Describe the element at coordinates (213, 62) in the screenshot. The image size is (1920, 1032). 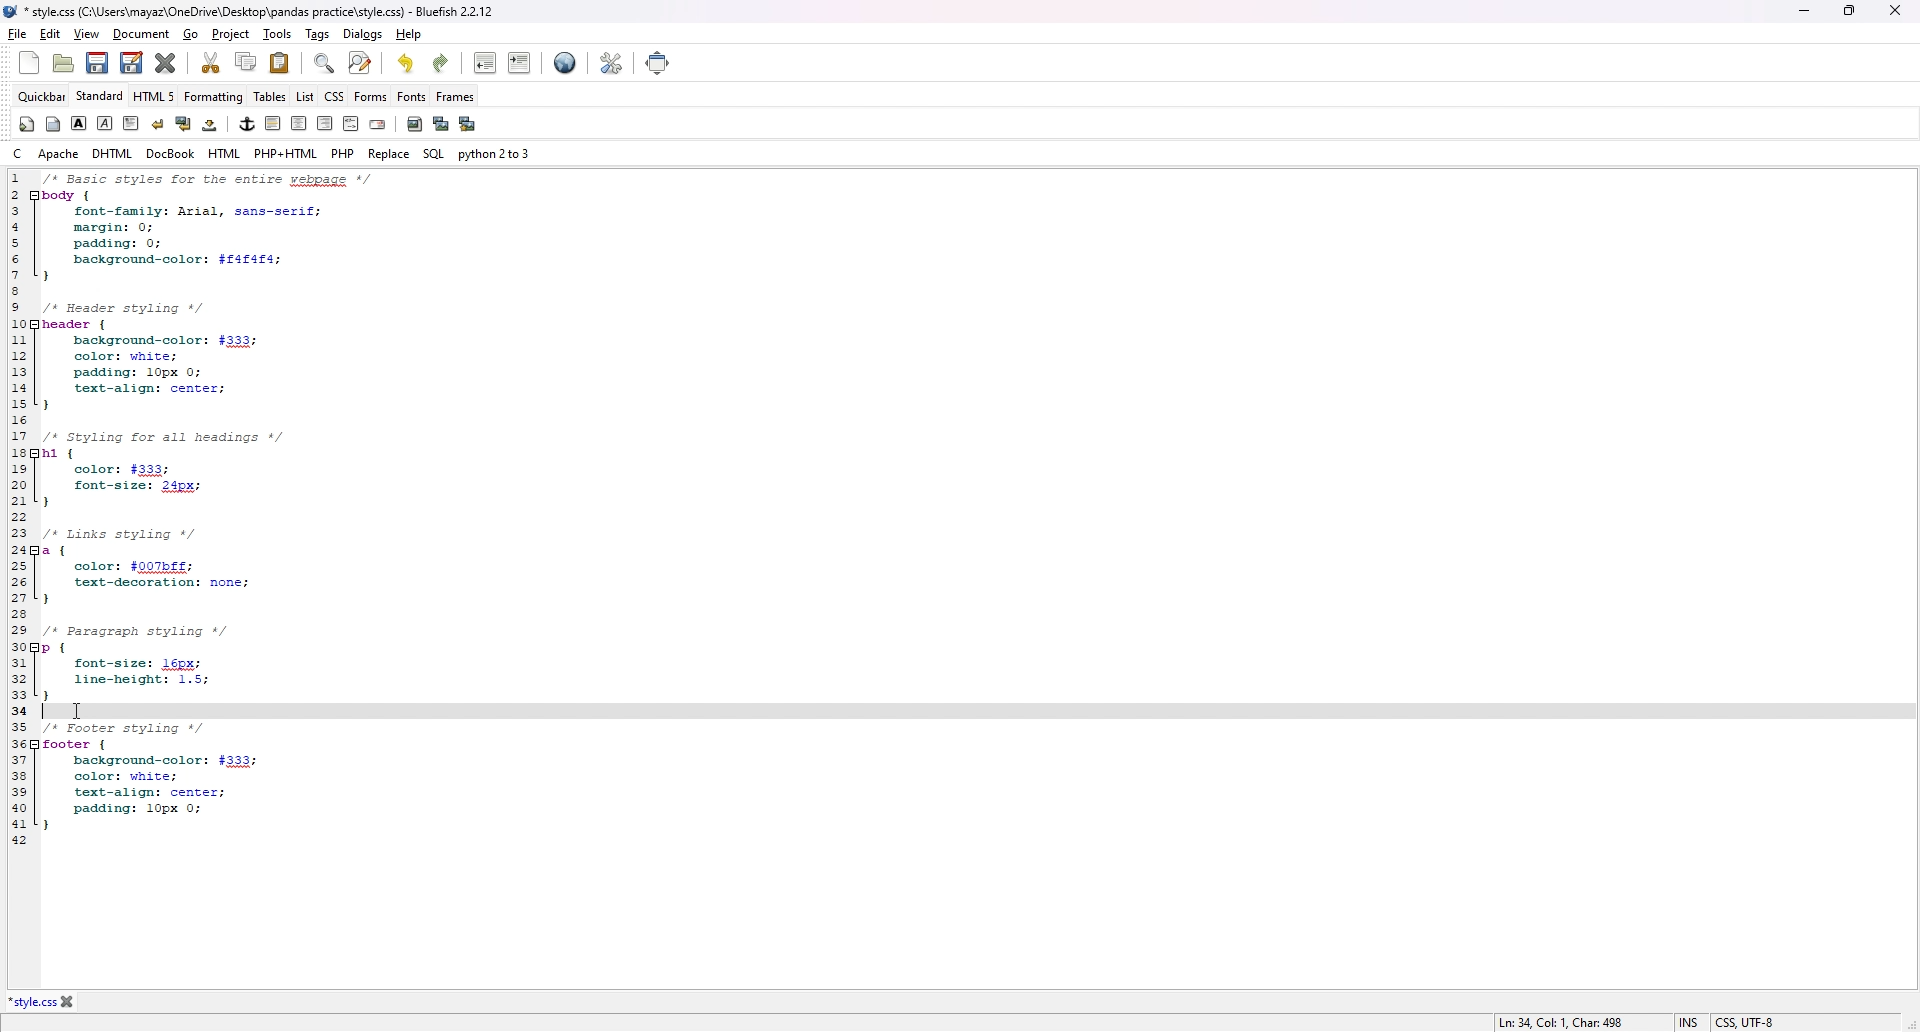
I see `cut` at that location.